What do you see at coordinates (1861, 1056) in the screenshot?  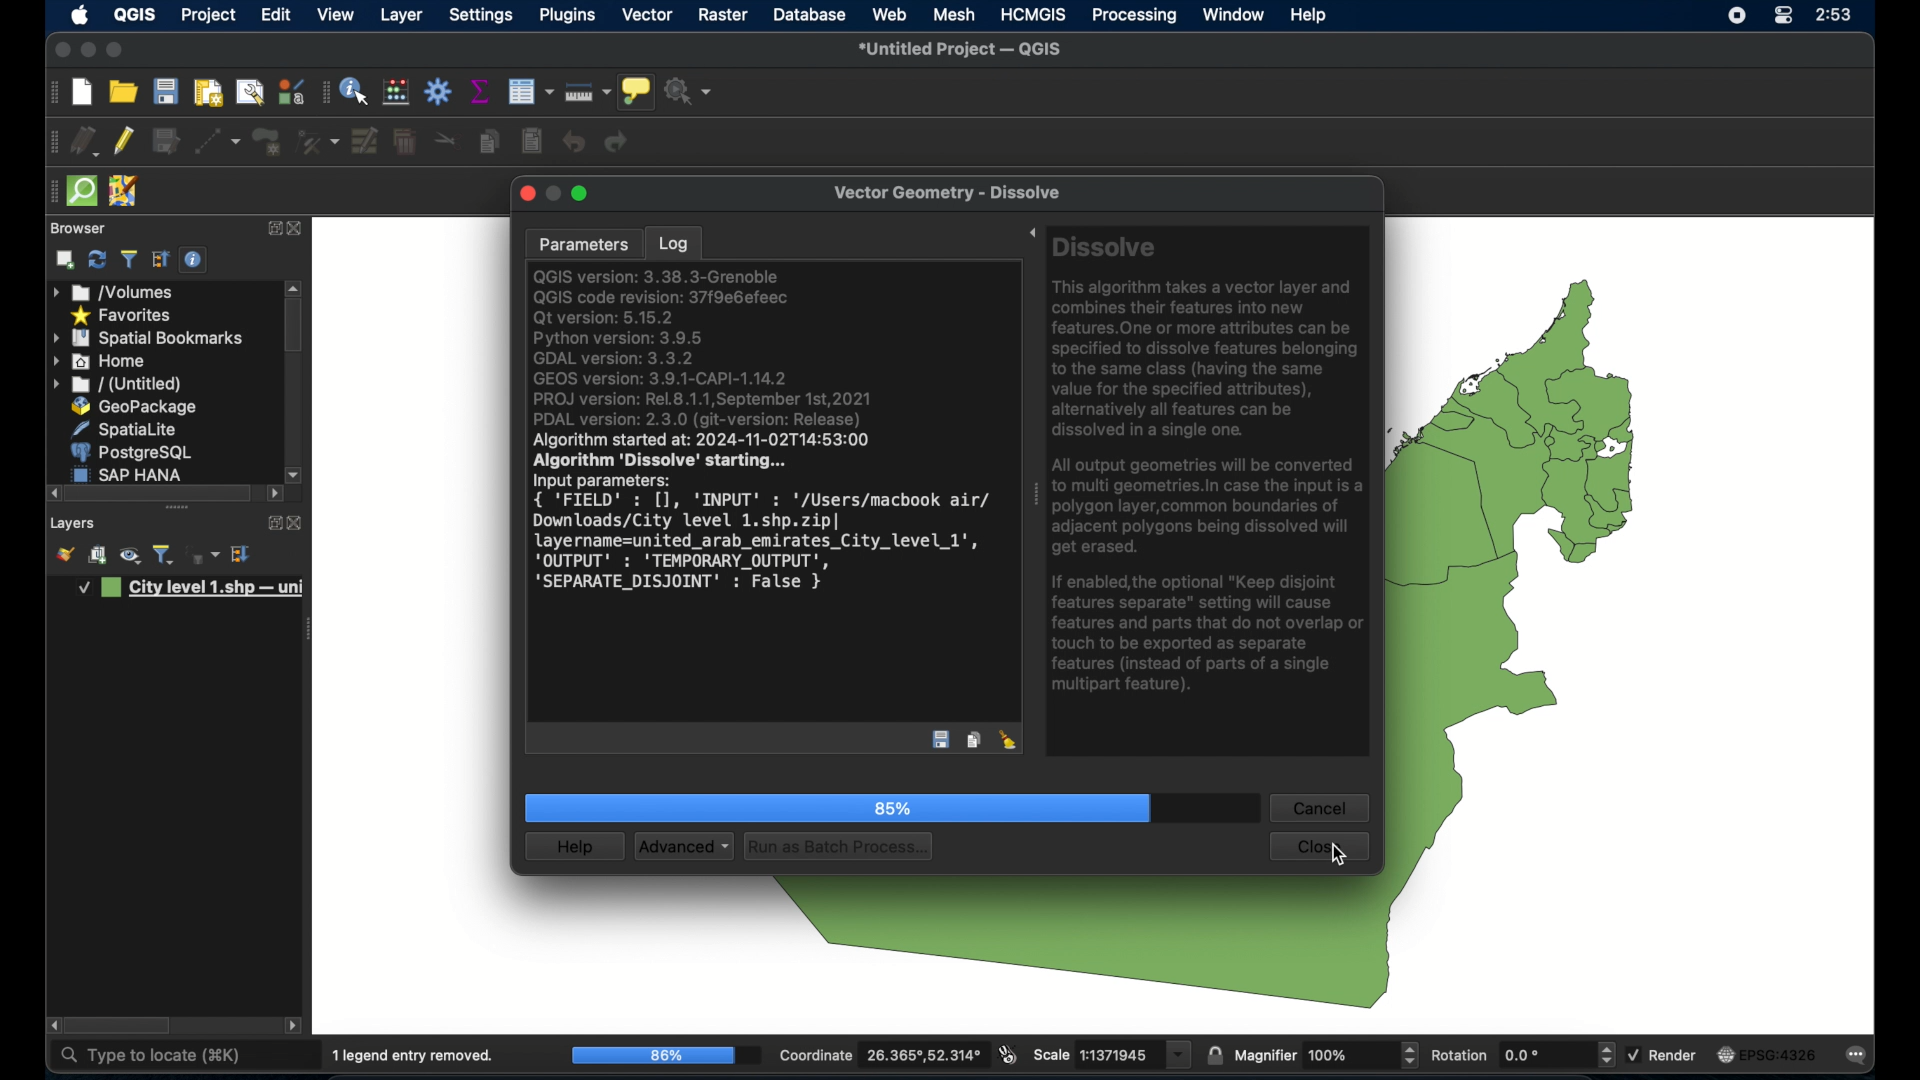 I see `messages` at bounding box center [1861, 1056].